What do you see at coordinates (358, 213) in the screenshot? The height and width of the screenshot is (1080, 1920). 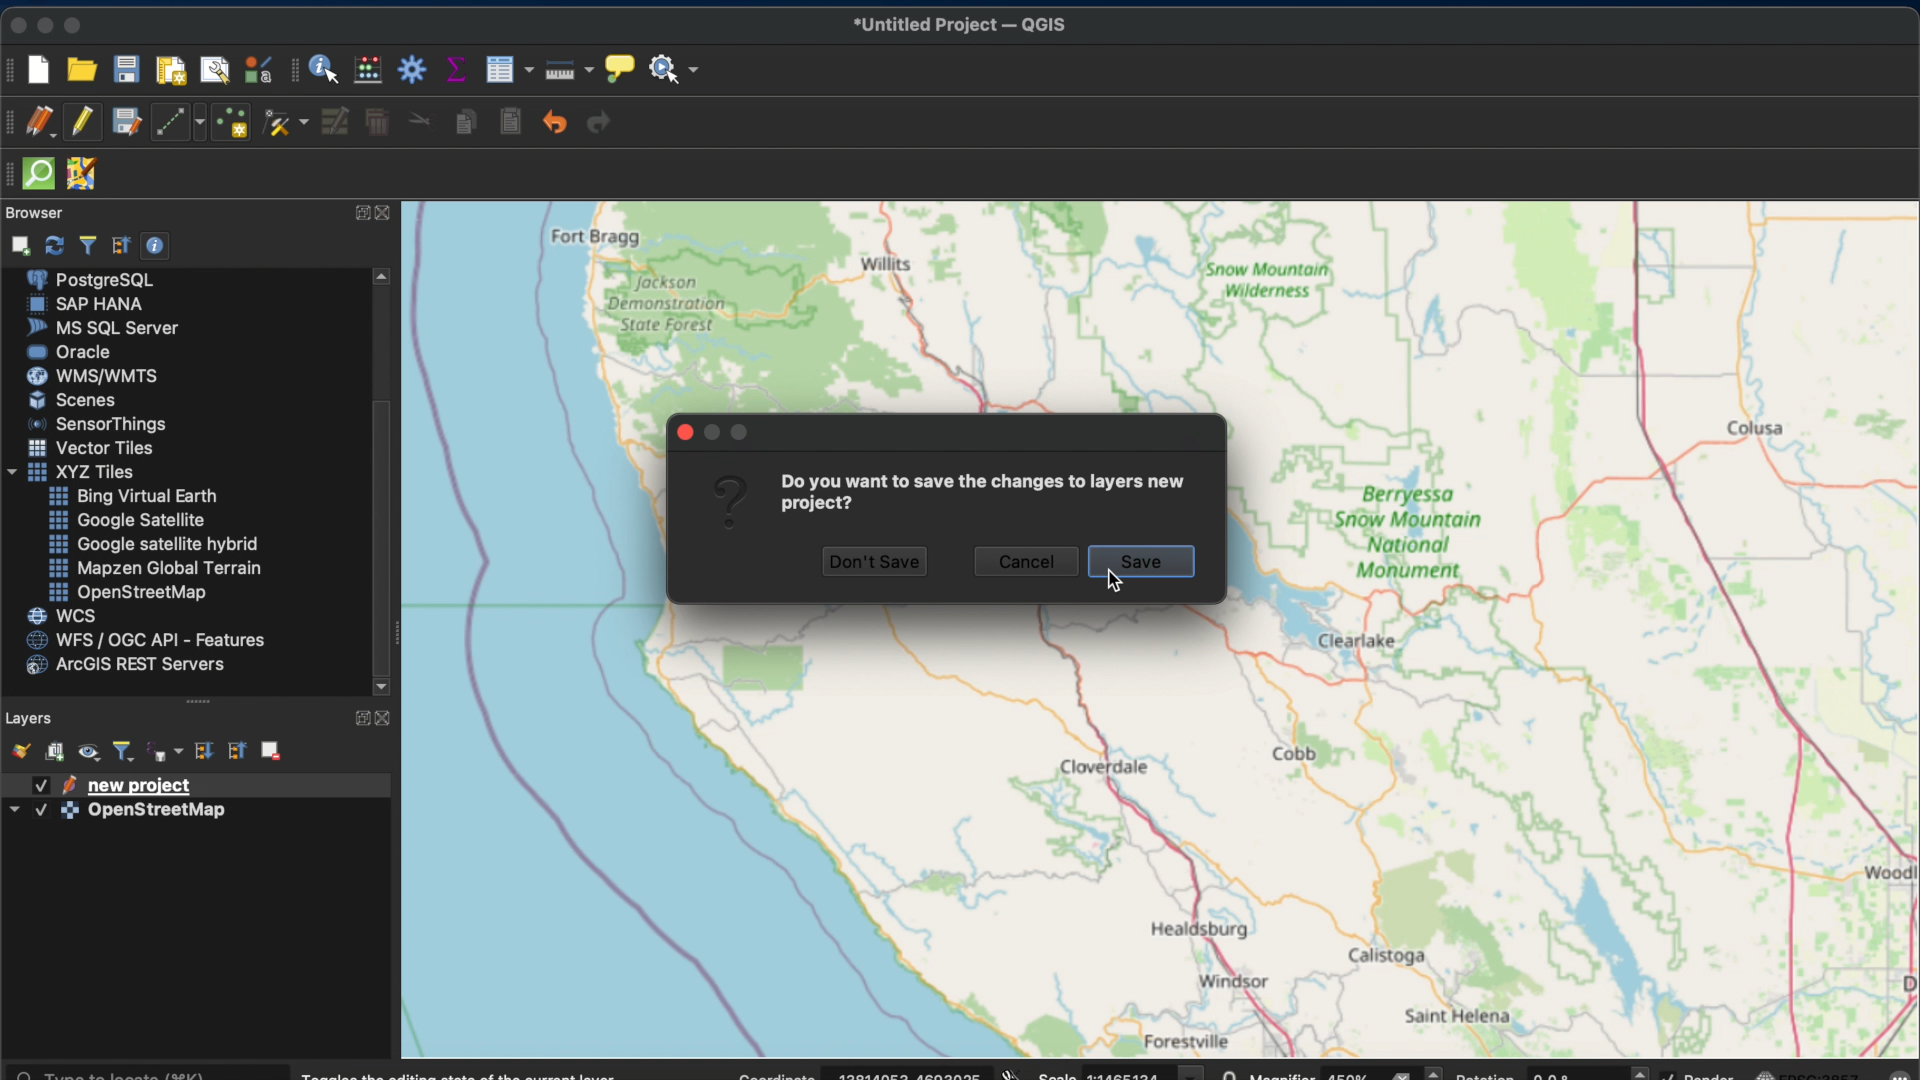 I see `expand` at bounding box center [358, 213].